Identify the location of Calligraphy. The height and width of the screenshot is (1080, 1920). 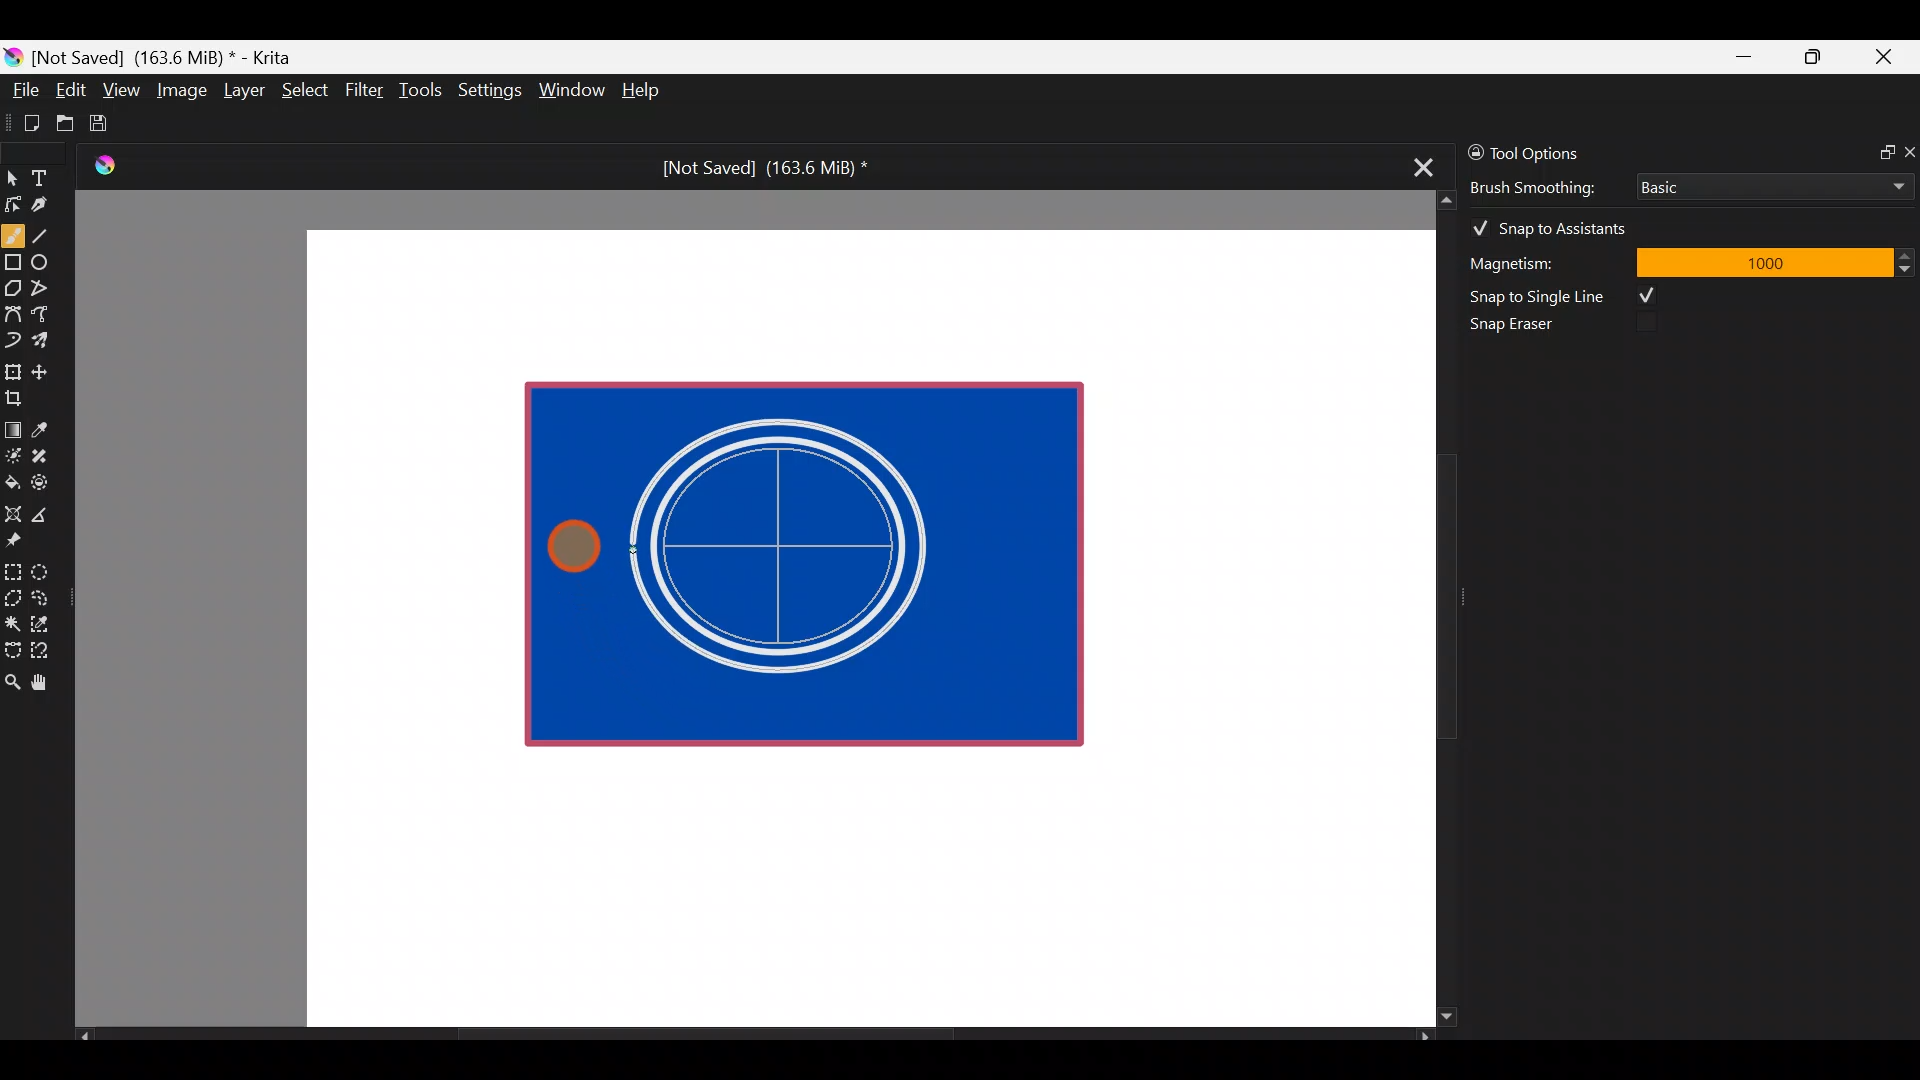
(54, 208).